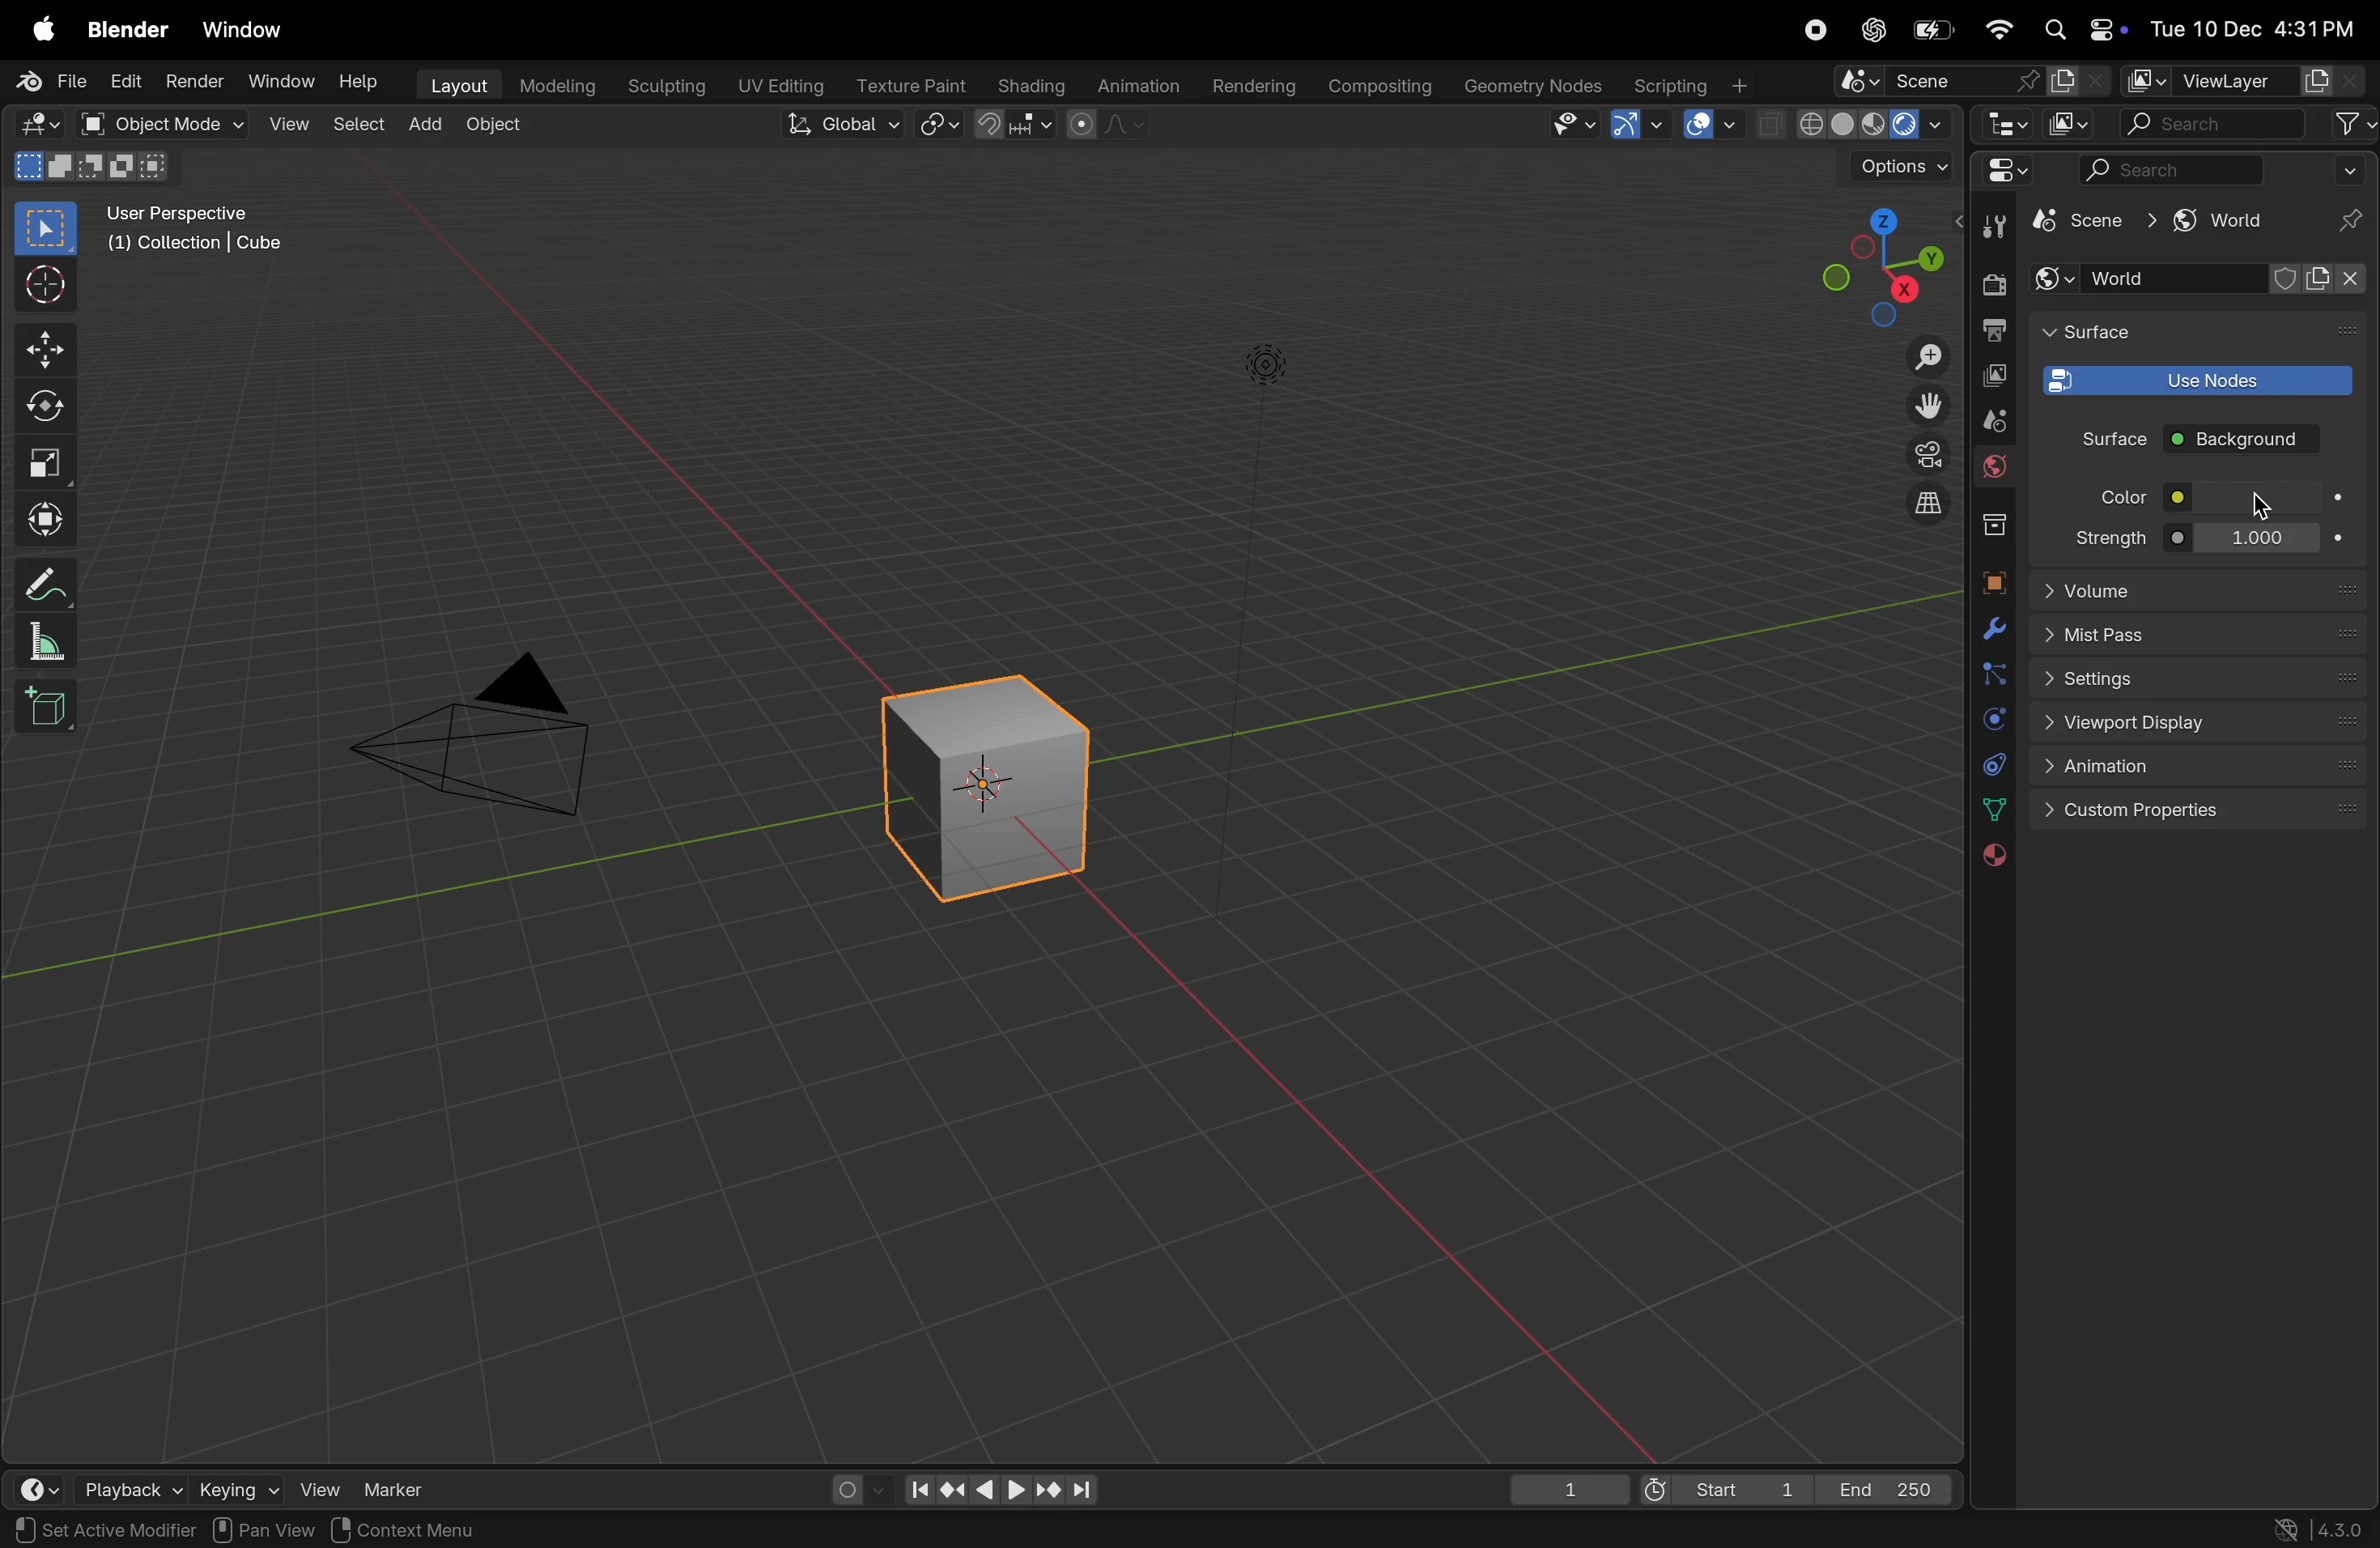 Image resolution: width=2380 pixels, height=1548 pixels. Describe the element at coordinates (999, 778) in the screenshot. I see `3d cube` at that location.